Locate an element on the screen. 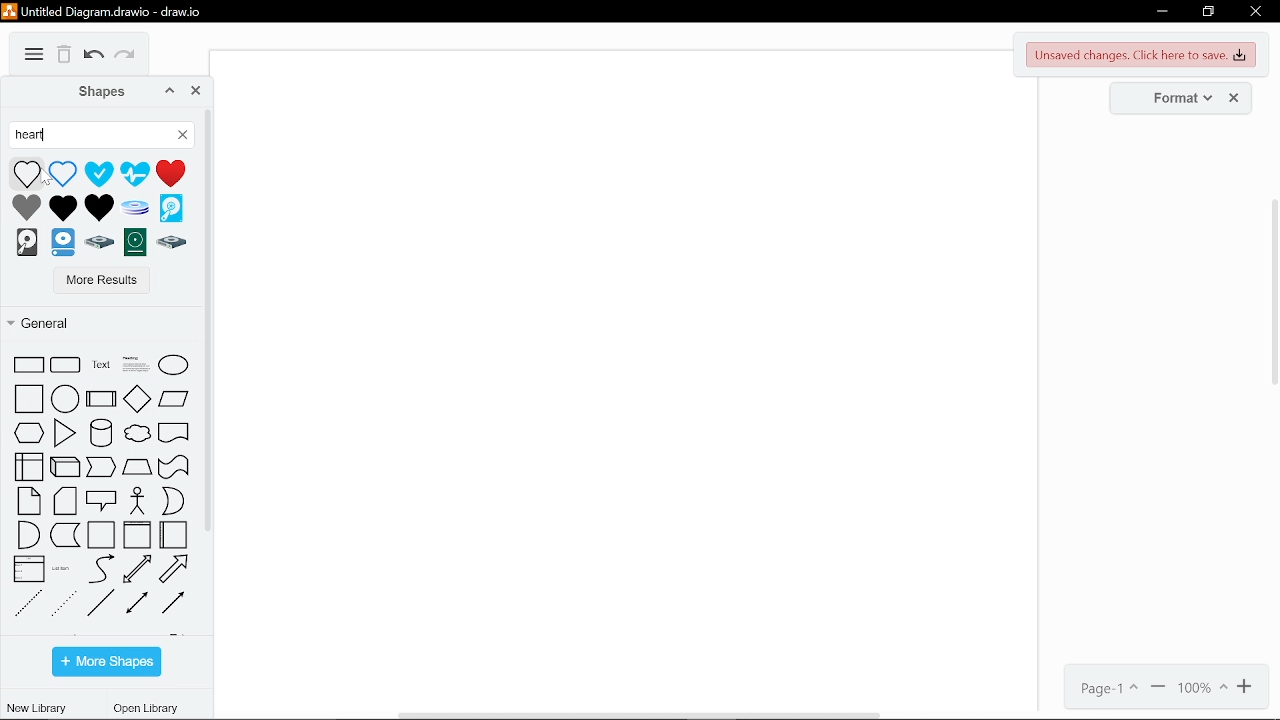 The width and height of the screenshot is (1280, 720). Heart is located at coordinates (63, 173).